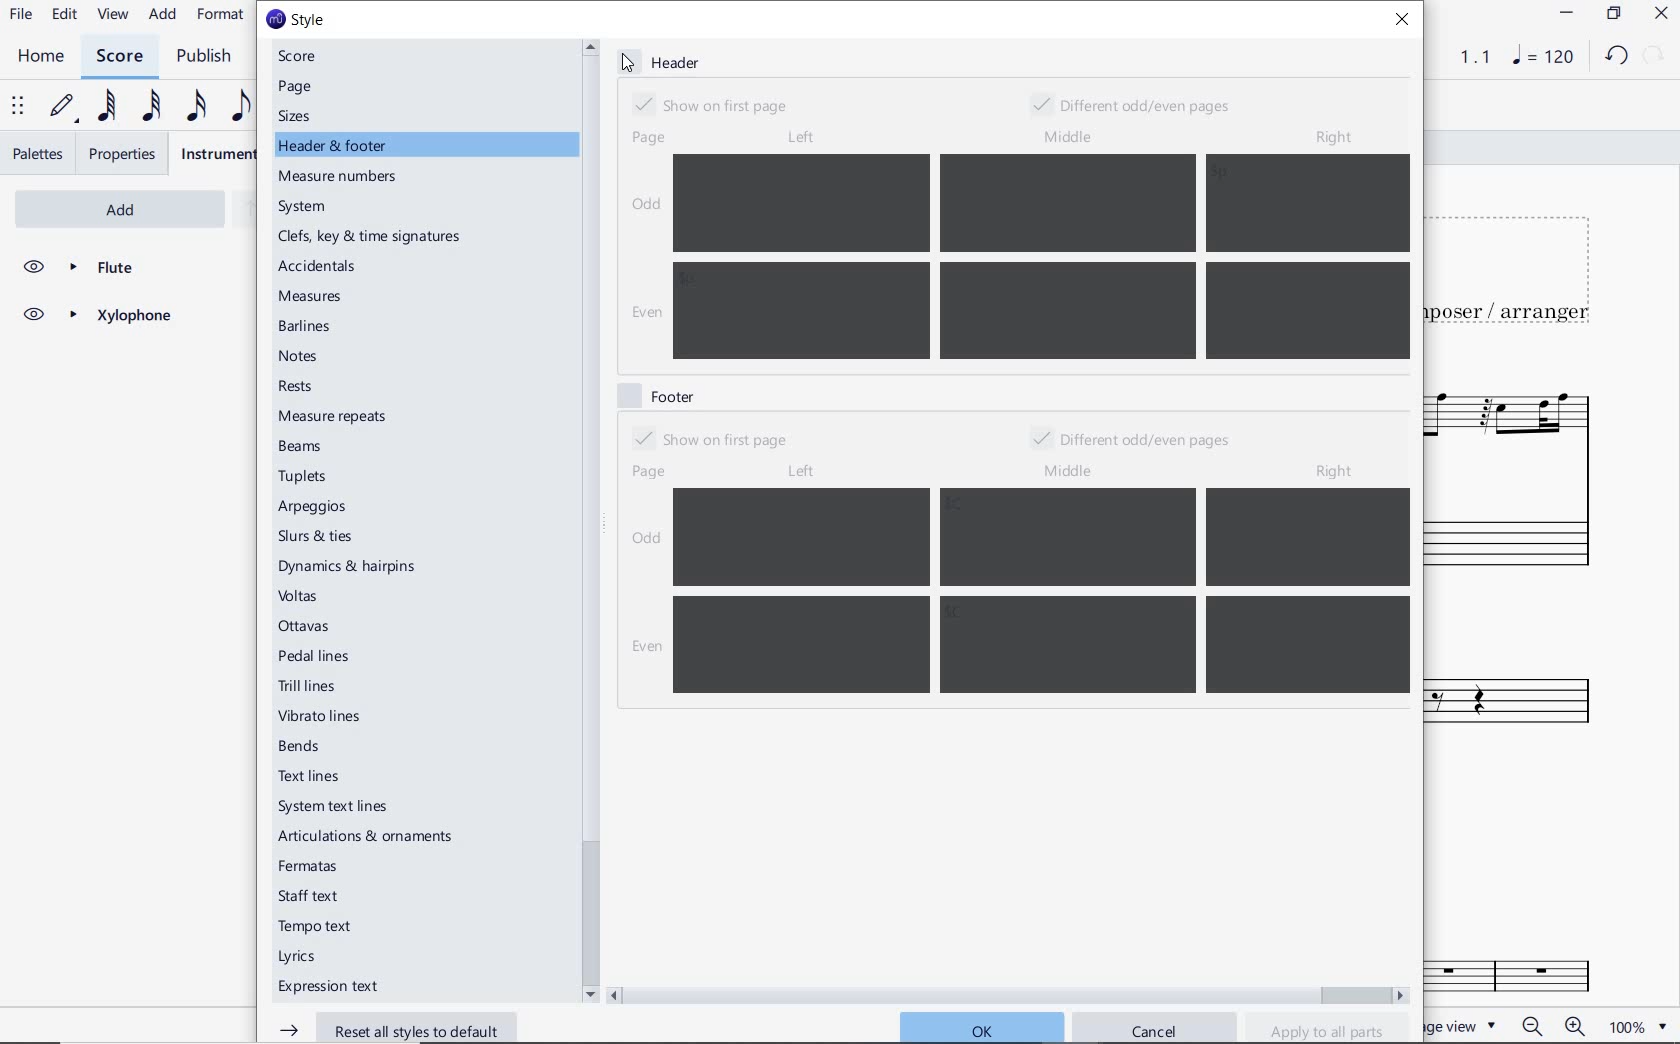 This screenshot has height=1044, width=1680. Describe the element at coordinates (63, 109) in the screenshot. I see `DEFAULT (STEP TIME)` at that location.